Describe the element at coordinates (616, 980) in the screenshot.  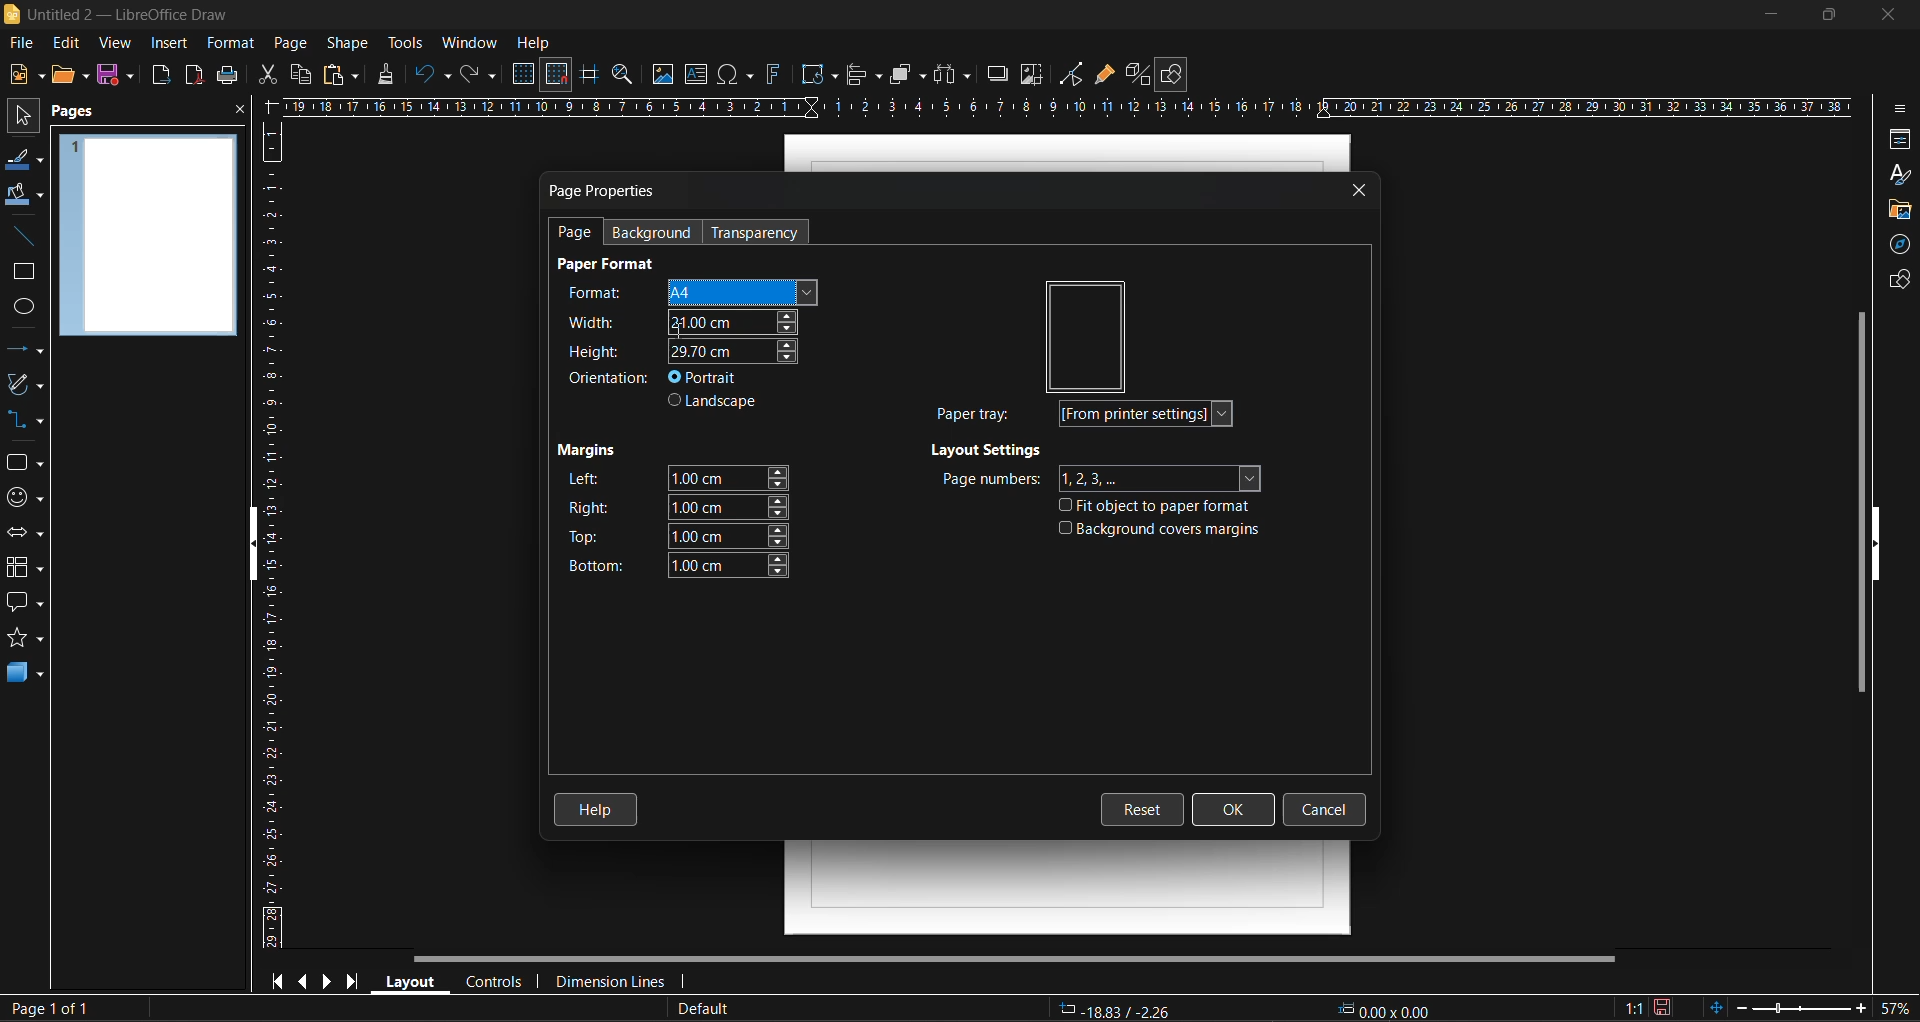
I see `dimension lines` at that location.